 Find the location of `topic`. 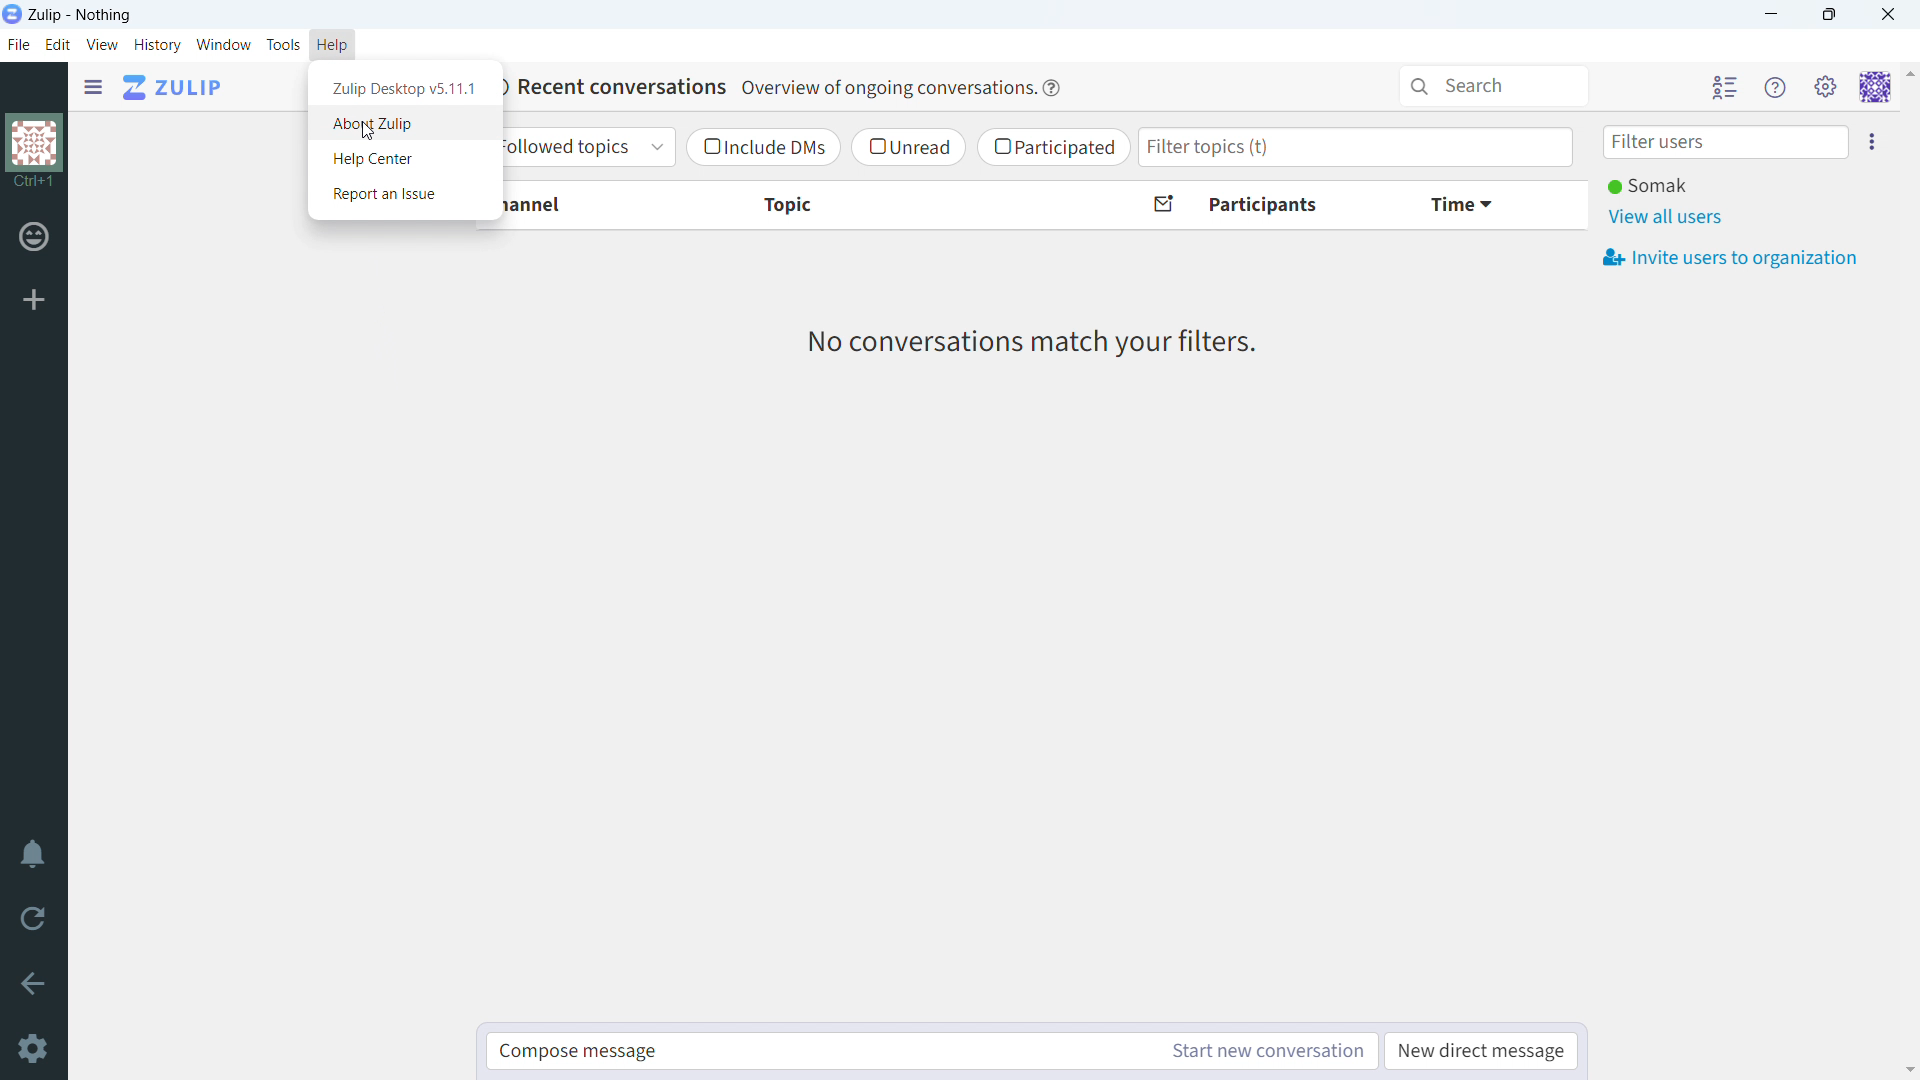

topic is located at coordinates (909, 206).